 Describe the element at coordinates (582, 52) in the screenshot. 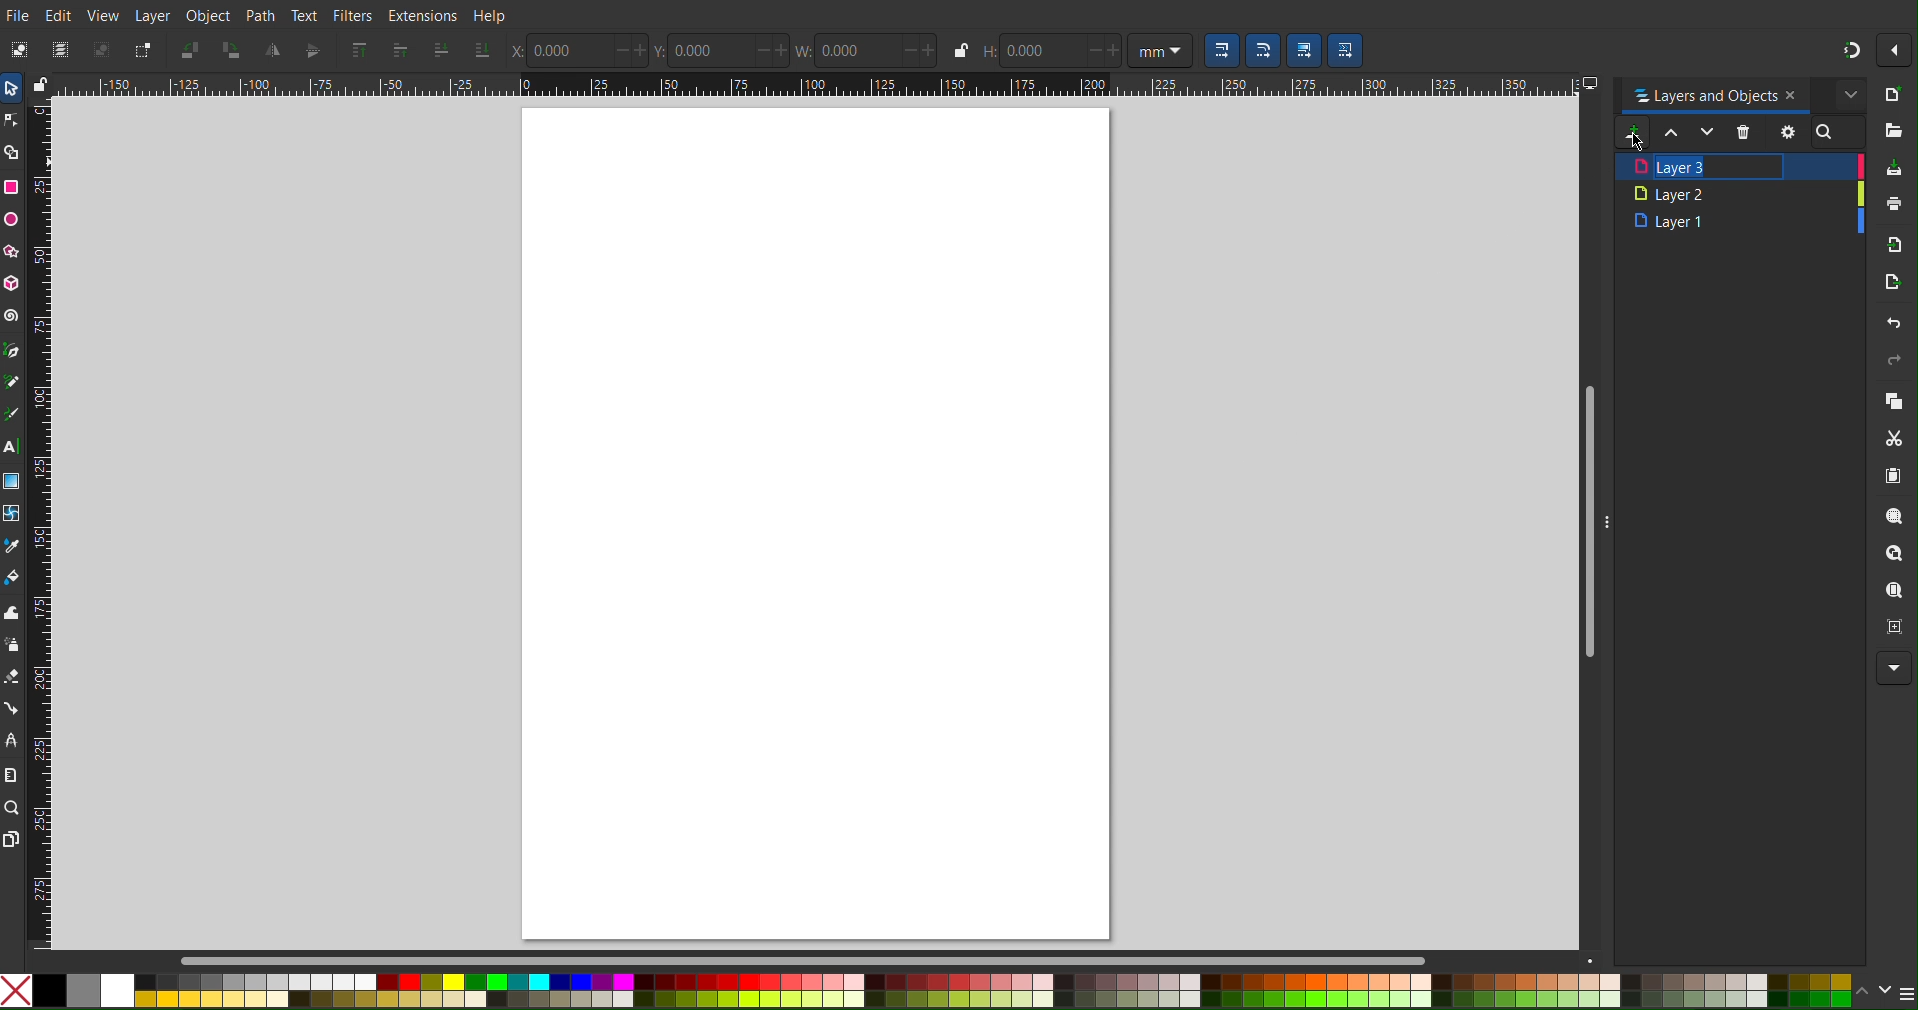

I see `X Coords` at that location.